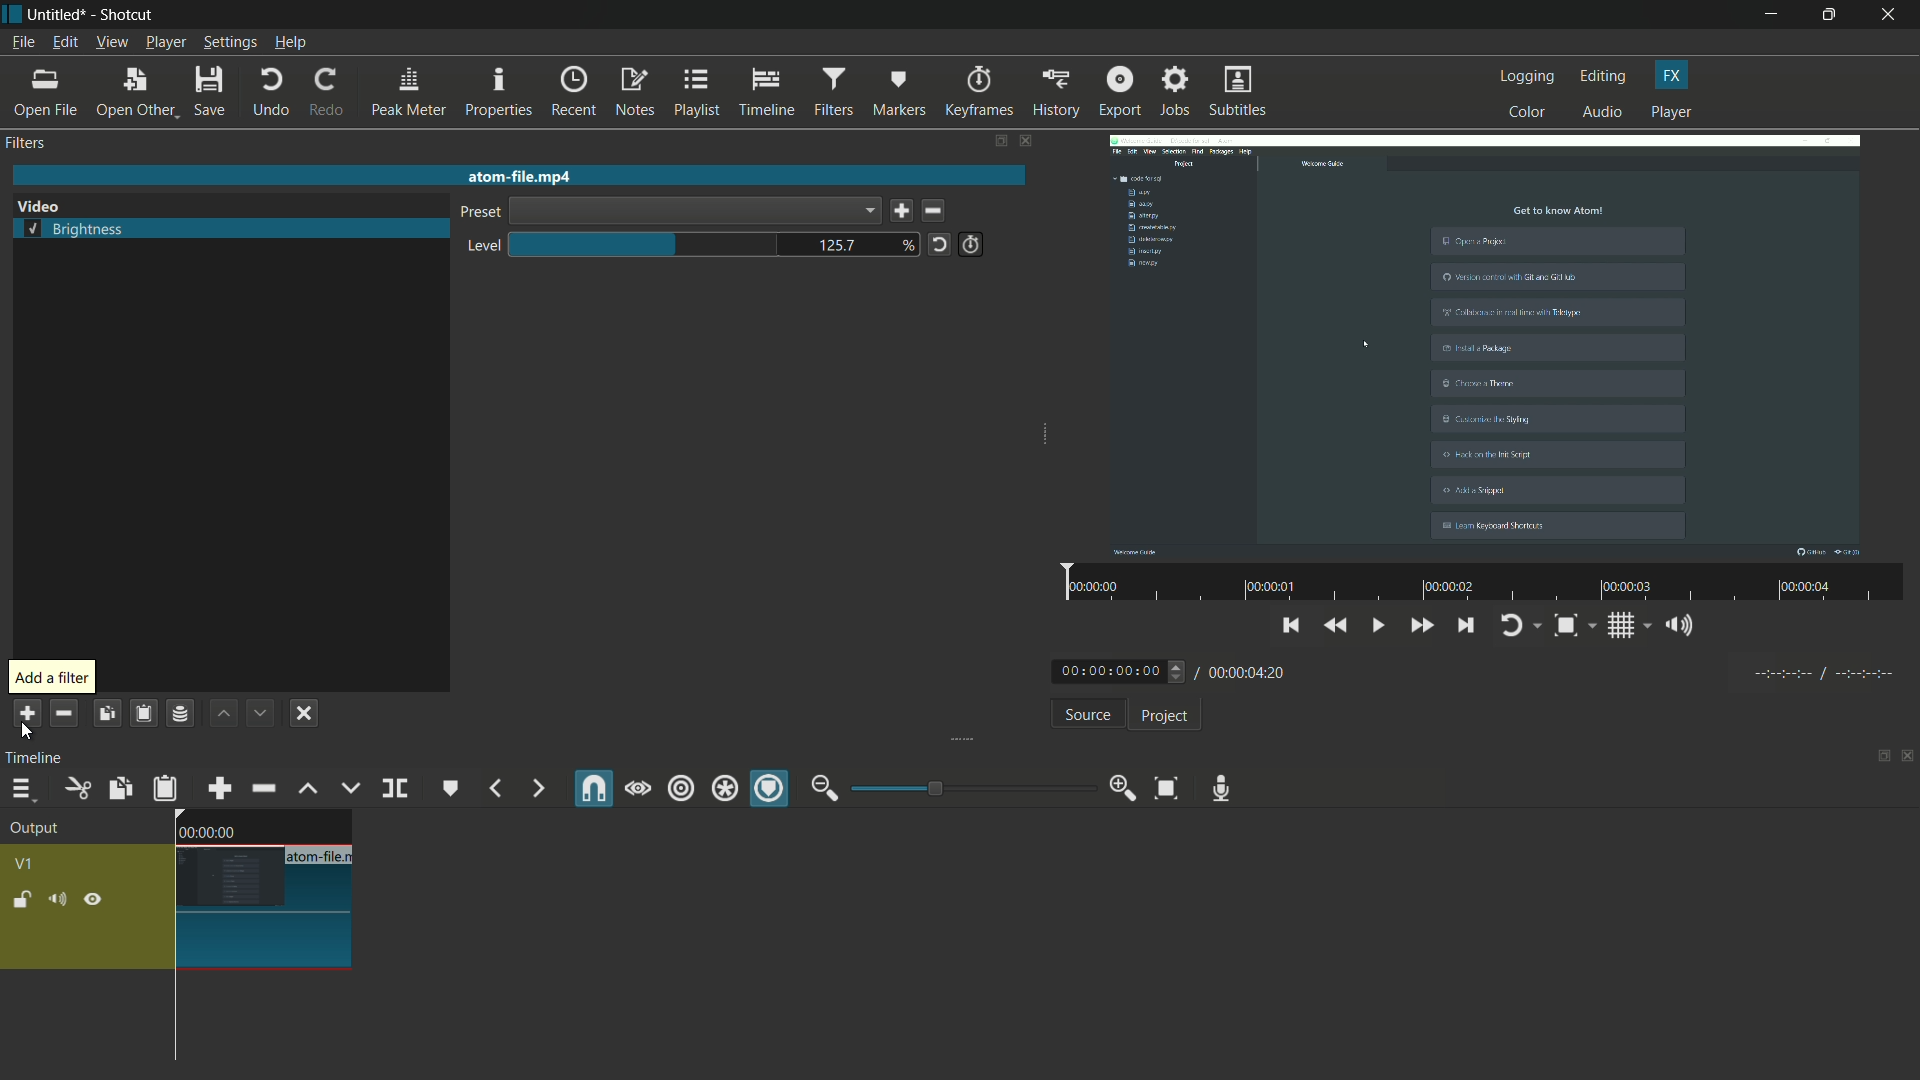  Describe the element at coordinates (1166, 787) in the screenshot. I see `zoom timeline to fit` at that location.